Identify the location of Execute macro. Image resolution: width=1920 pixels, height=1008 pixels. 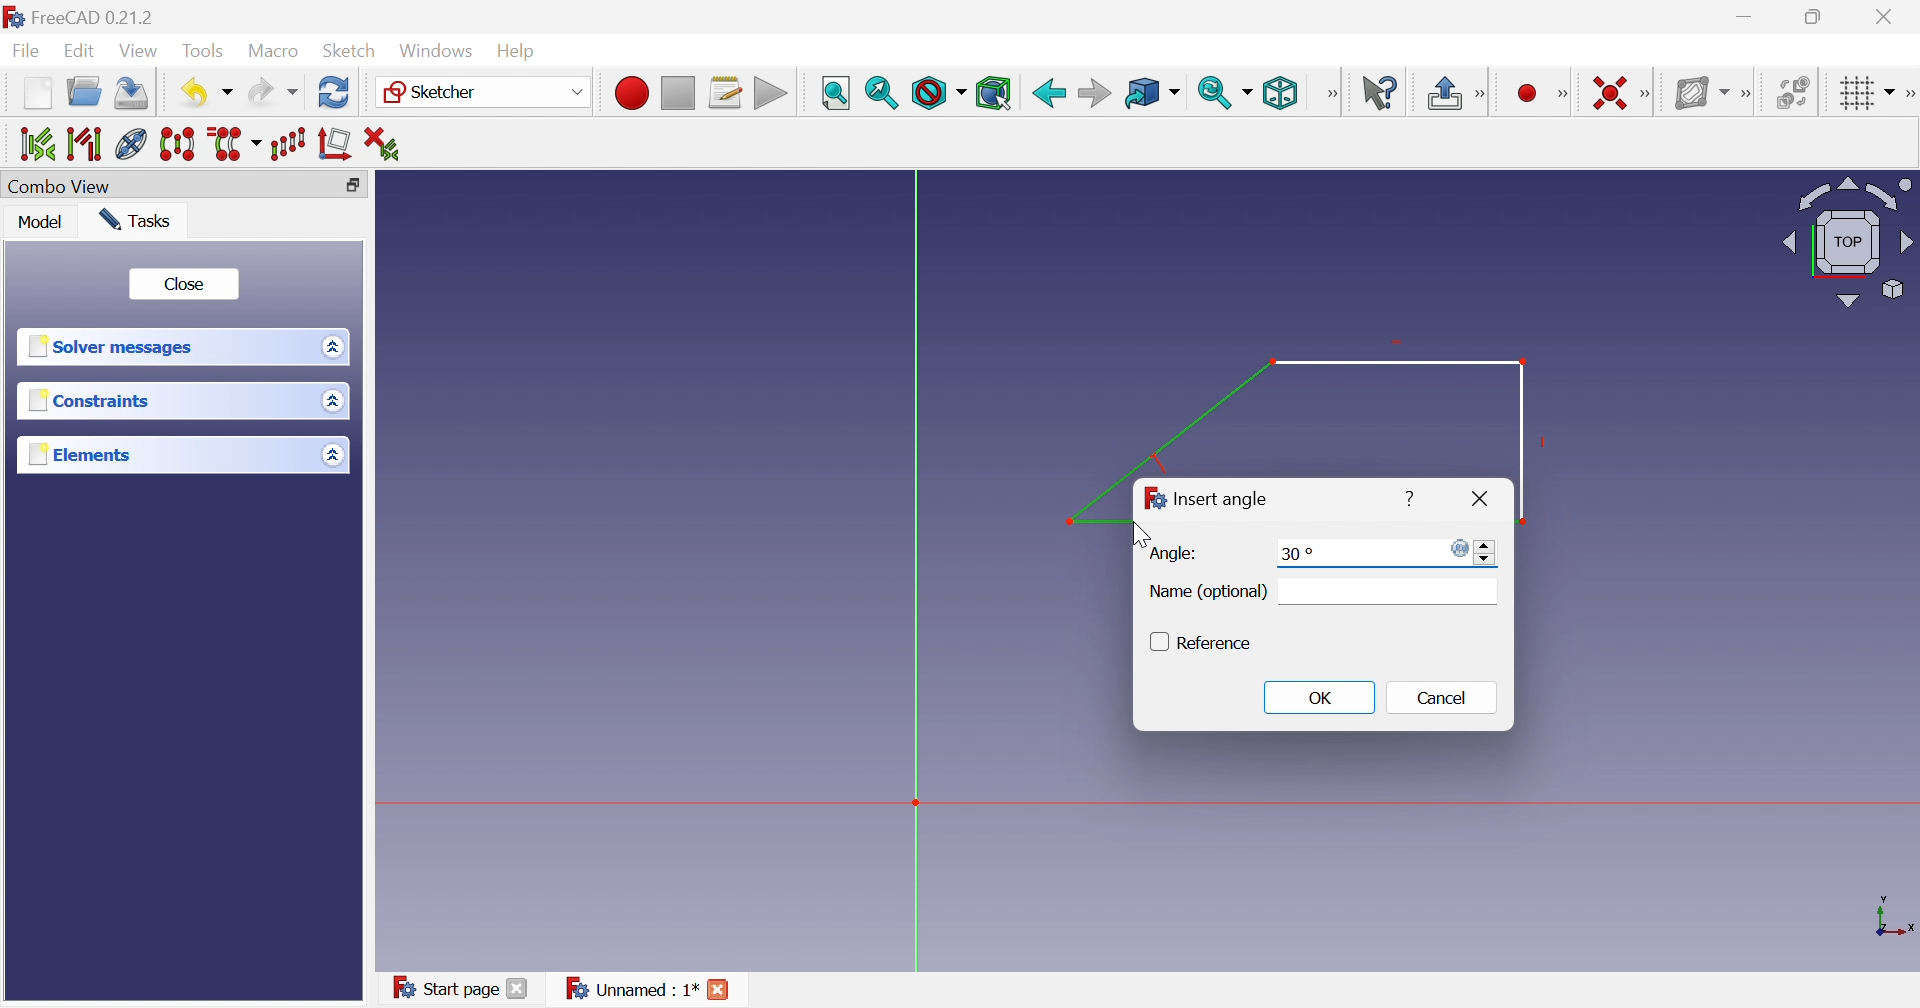
(769, 93).